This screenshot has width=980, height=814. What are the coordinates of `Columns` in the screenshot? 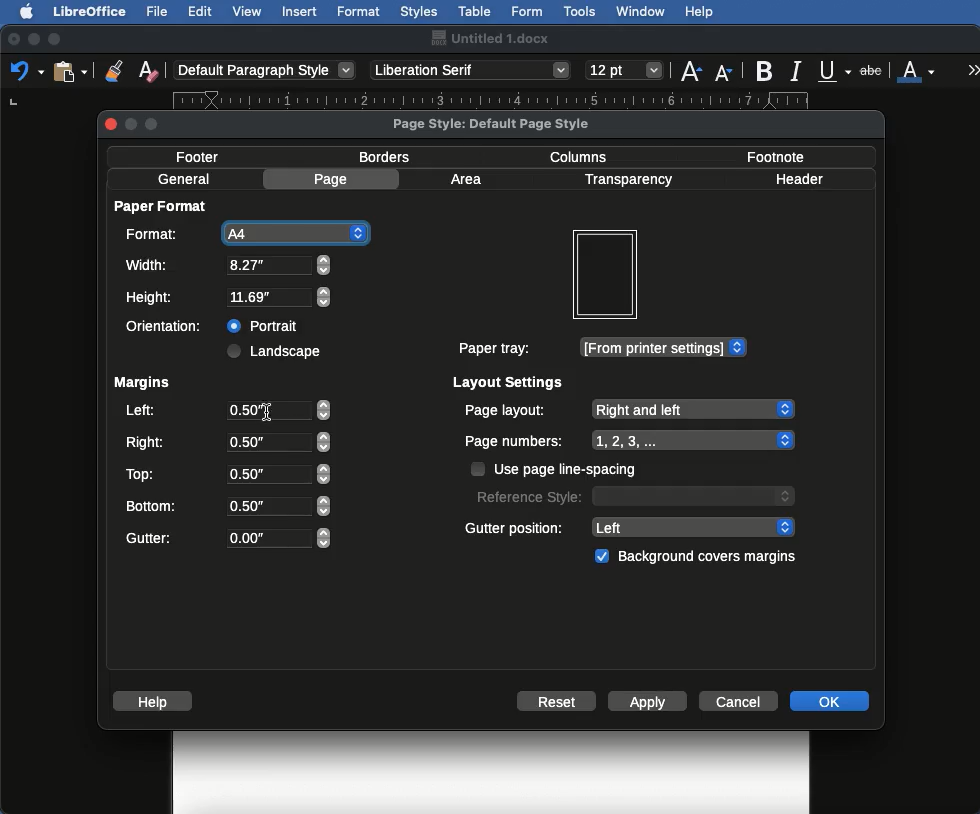 It's located at (584, 155).